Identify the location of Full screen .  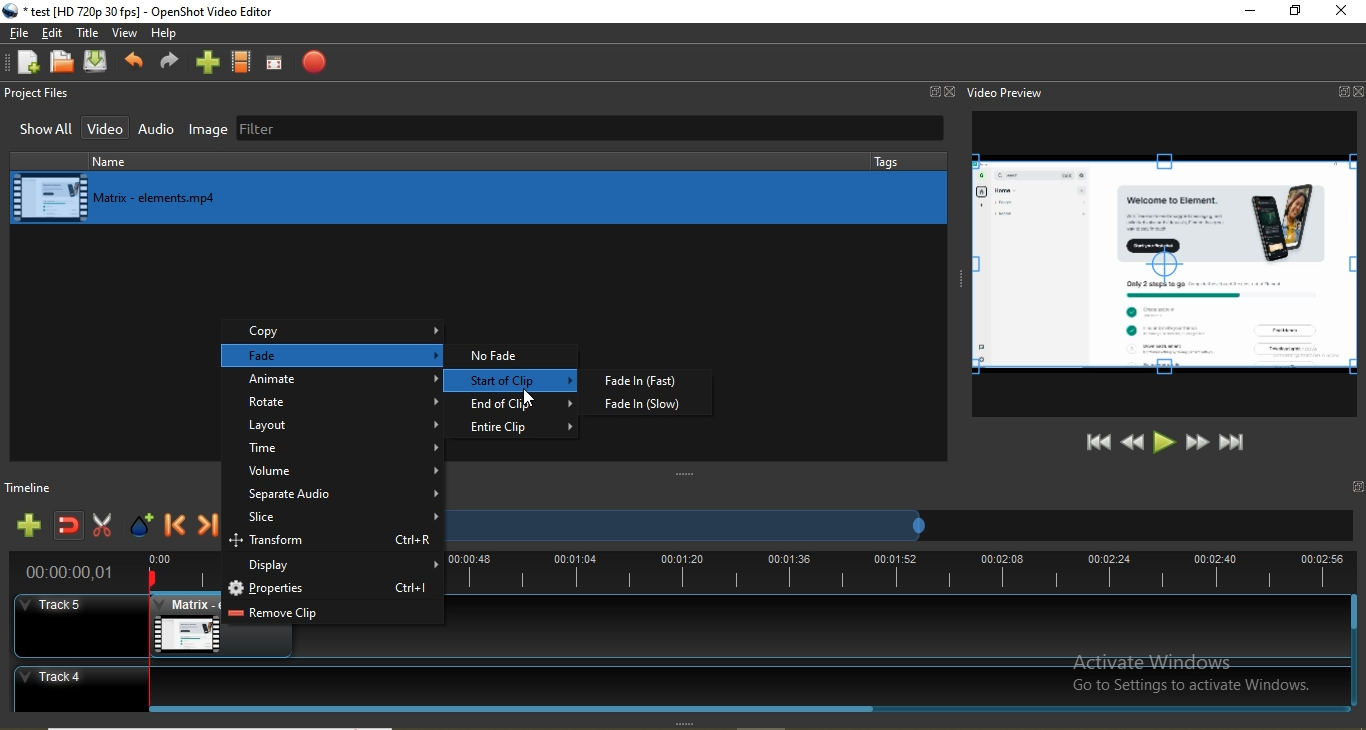
(274, 63).